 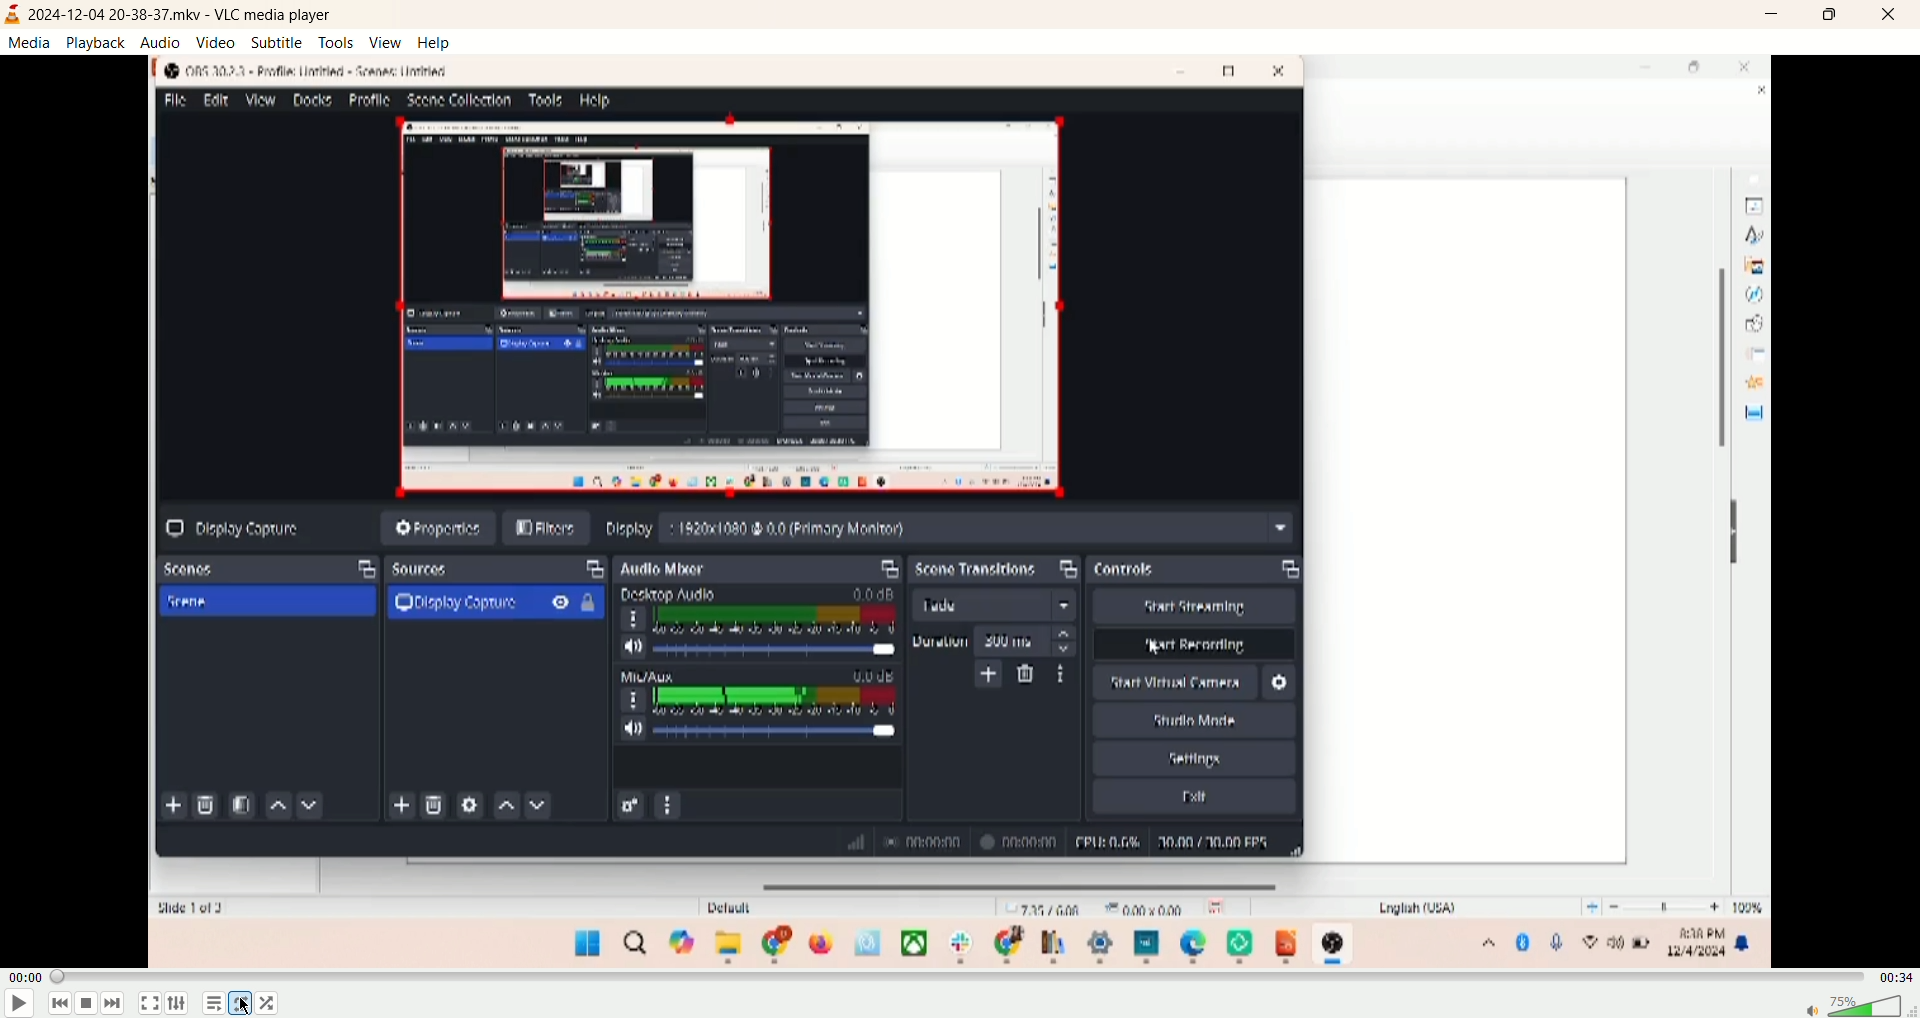 What do you see at coordinates (95, 41) in the screenshot?
I see `playback` at bounding box center [95, 41].